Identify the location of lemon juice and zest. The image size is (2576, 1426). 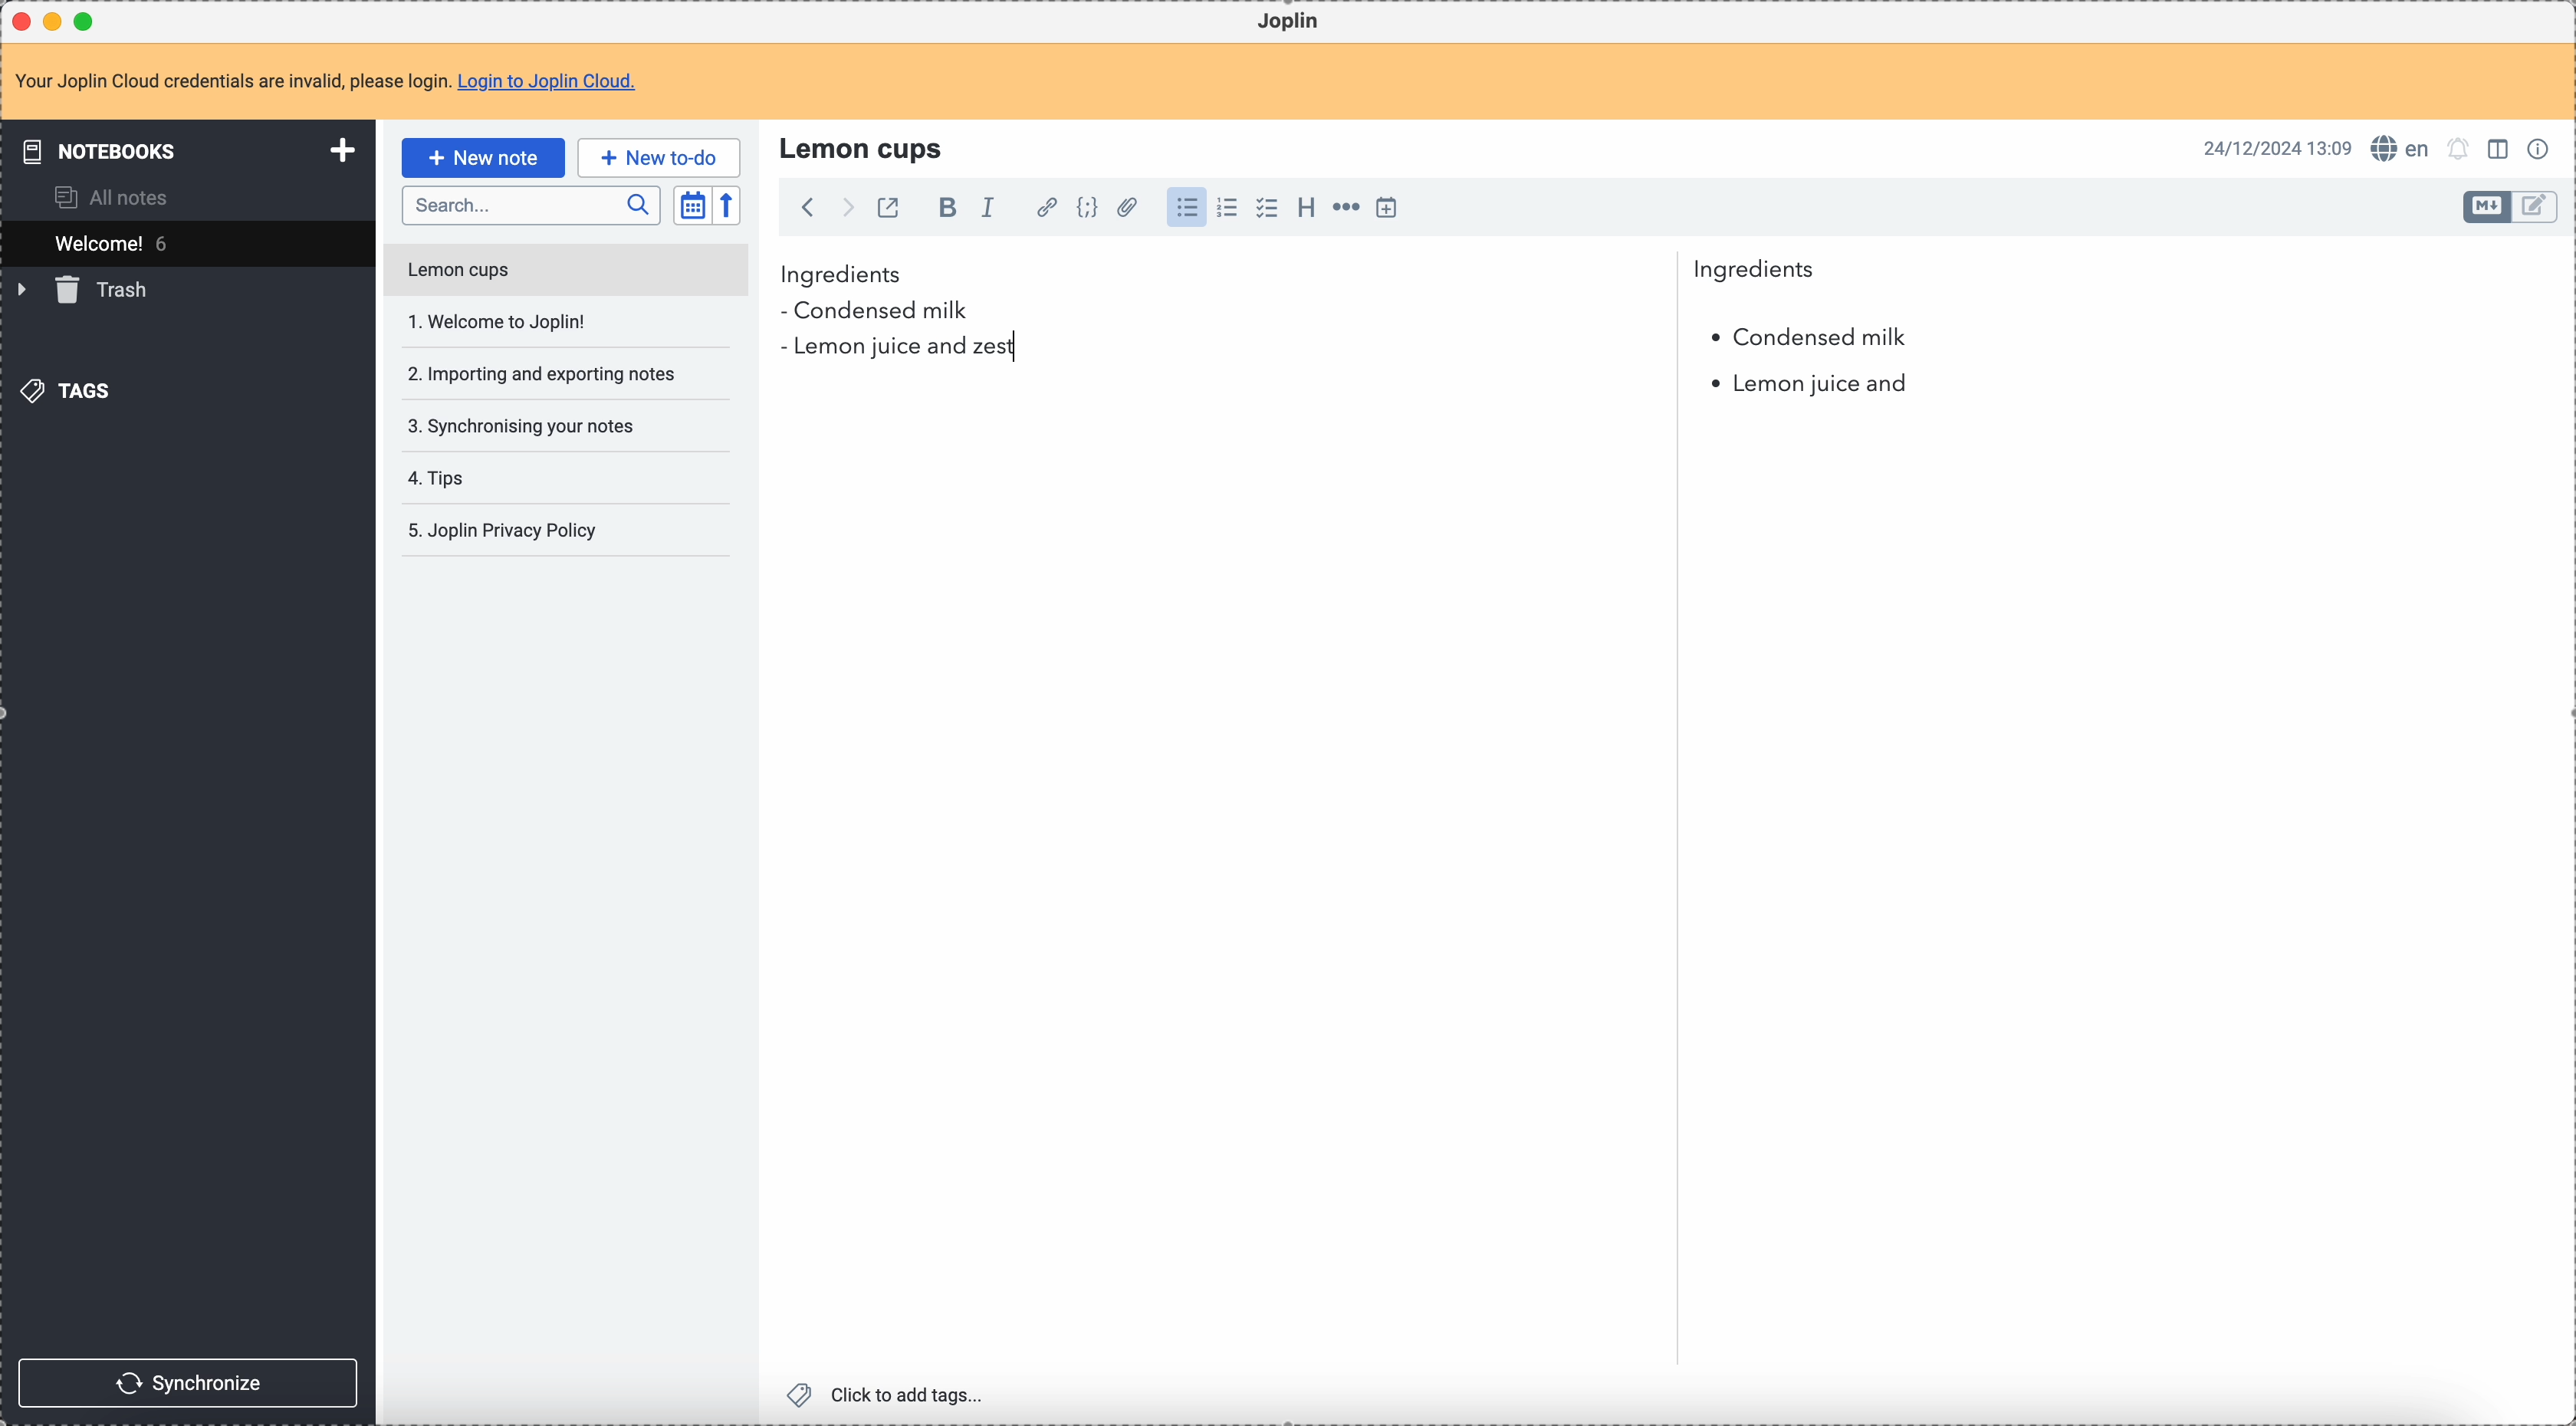
(897, 349).